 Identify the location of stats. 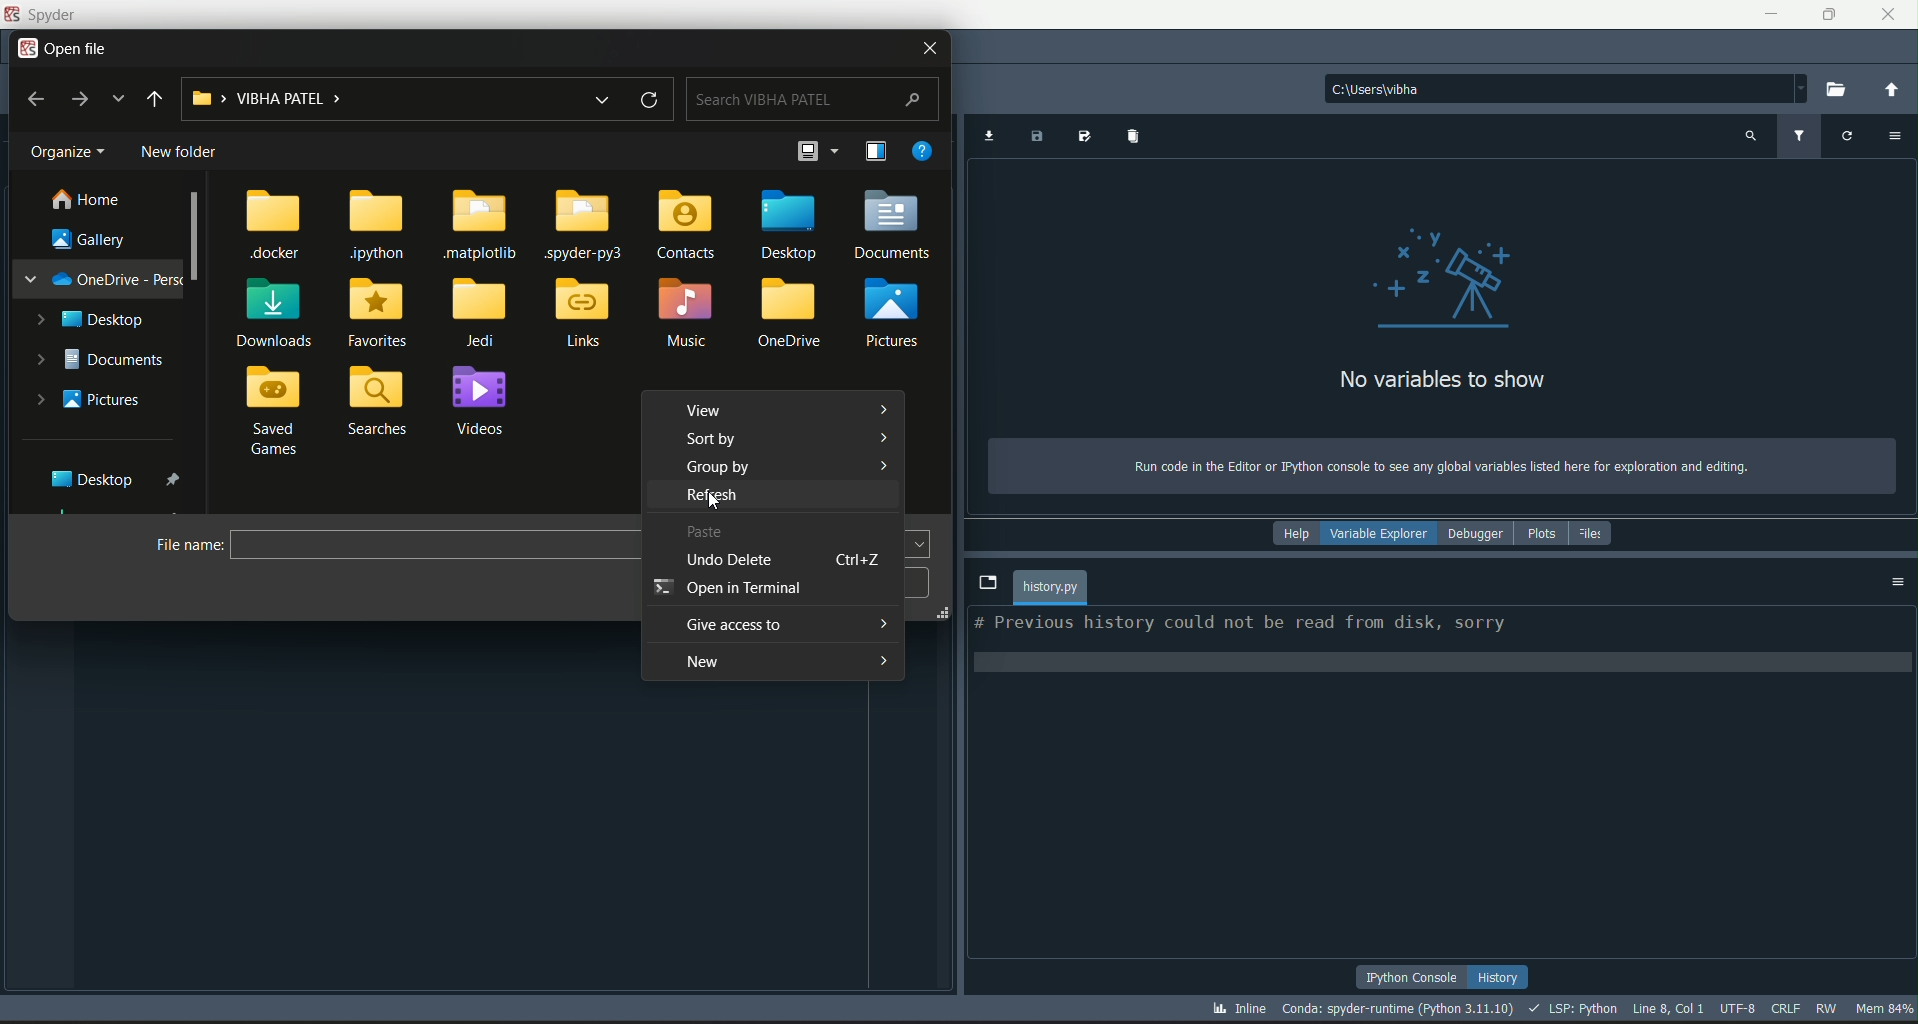
(1562, 1010).